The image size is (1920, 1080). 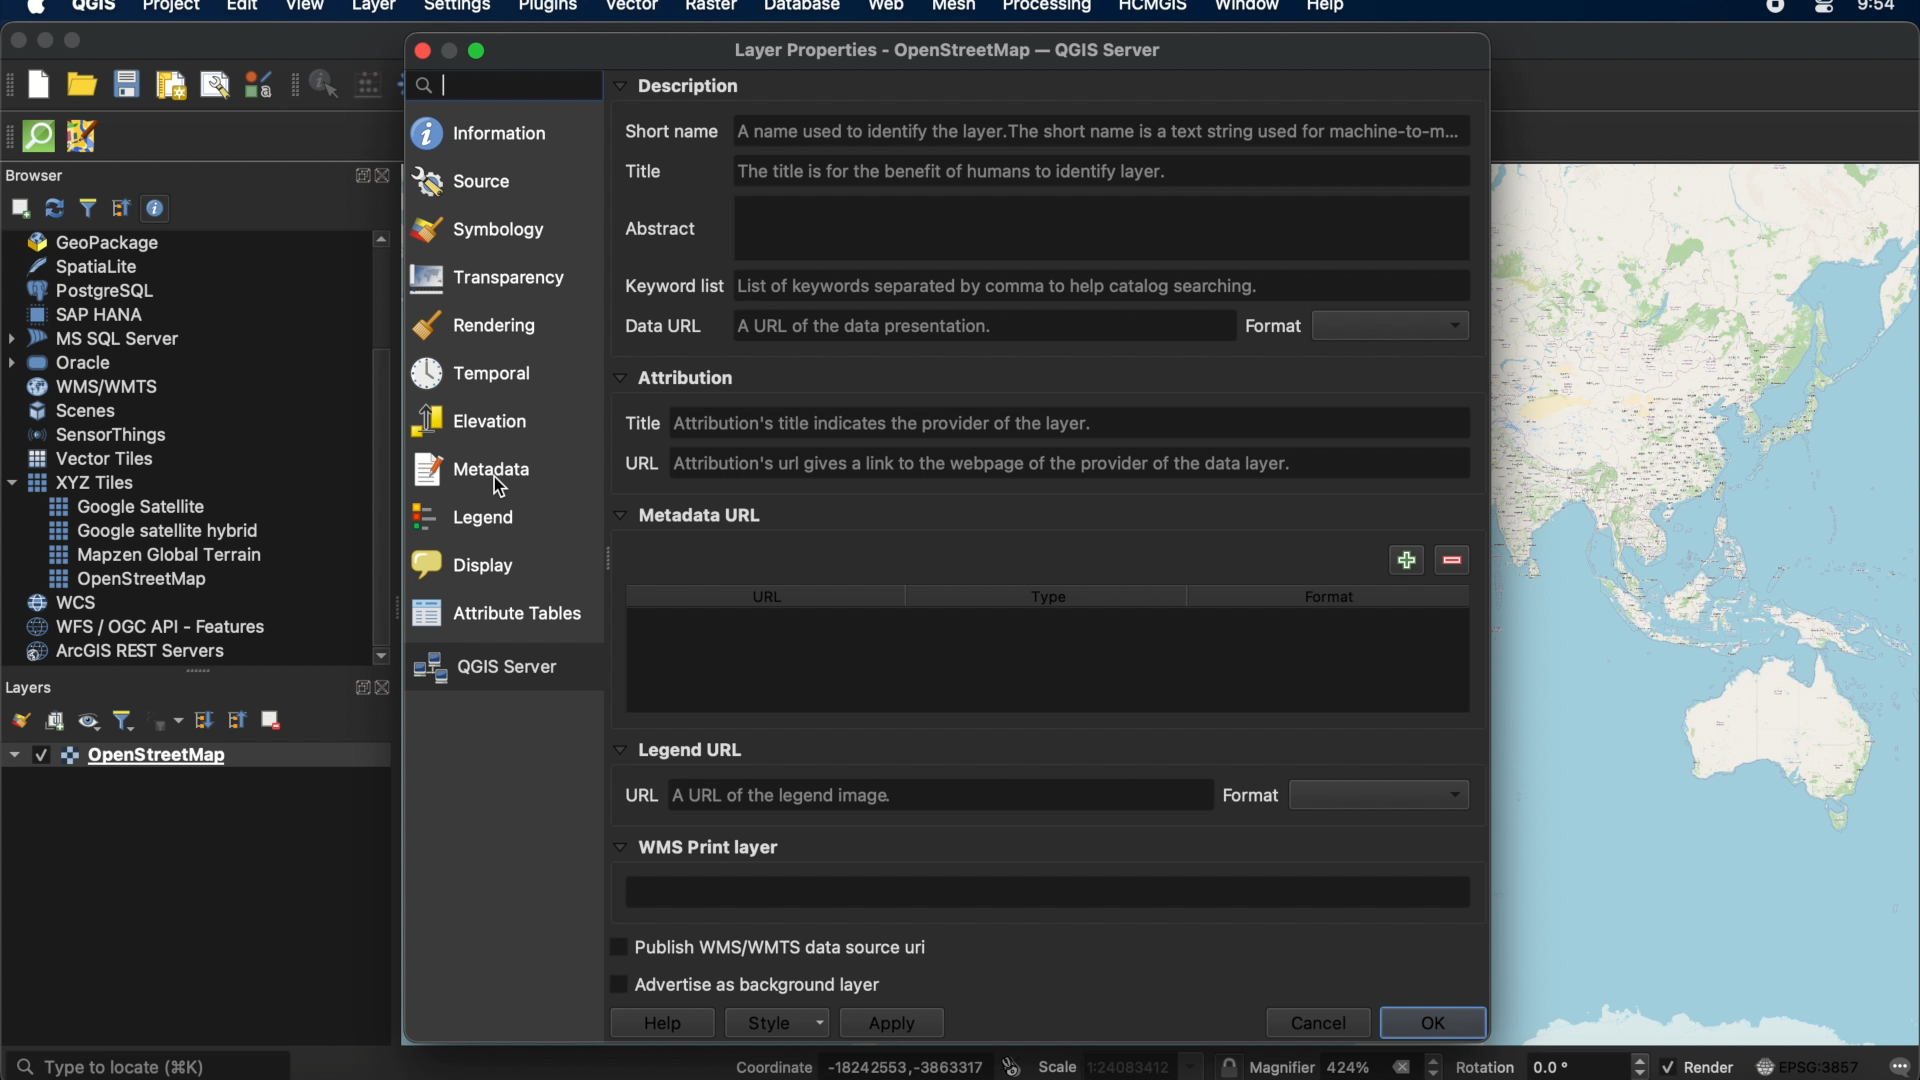 I want to click on OPEN FIELD CALCULATOR, so click(x=373, y=83).